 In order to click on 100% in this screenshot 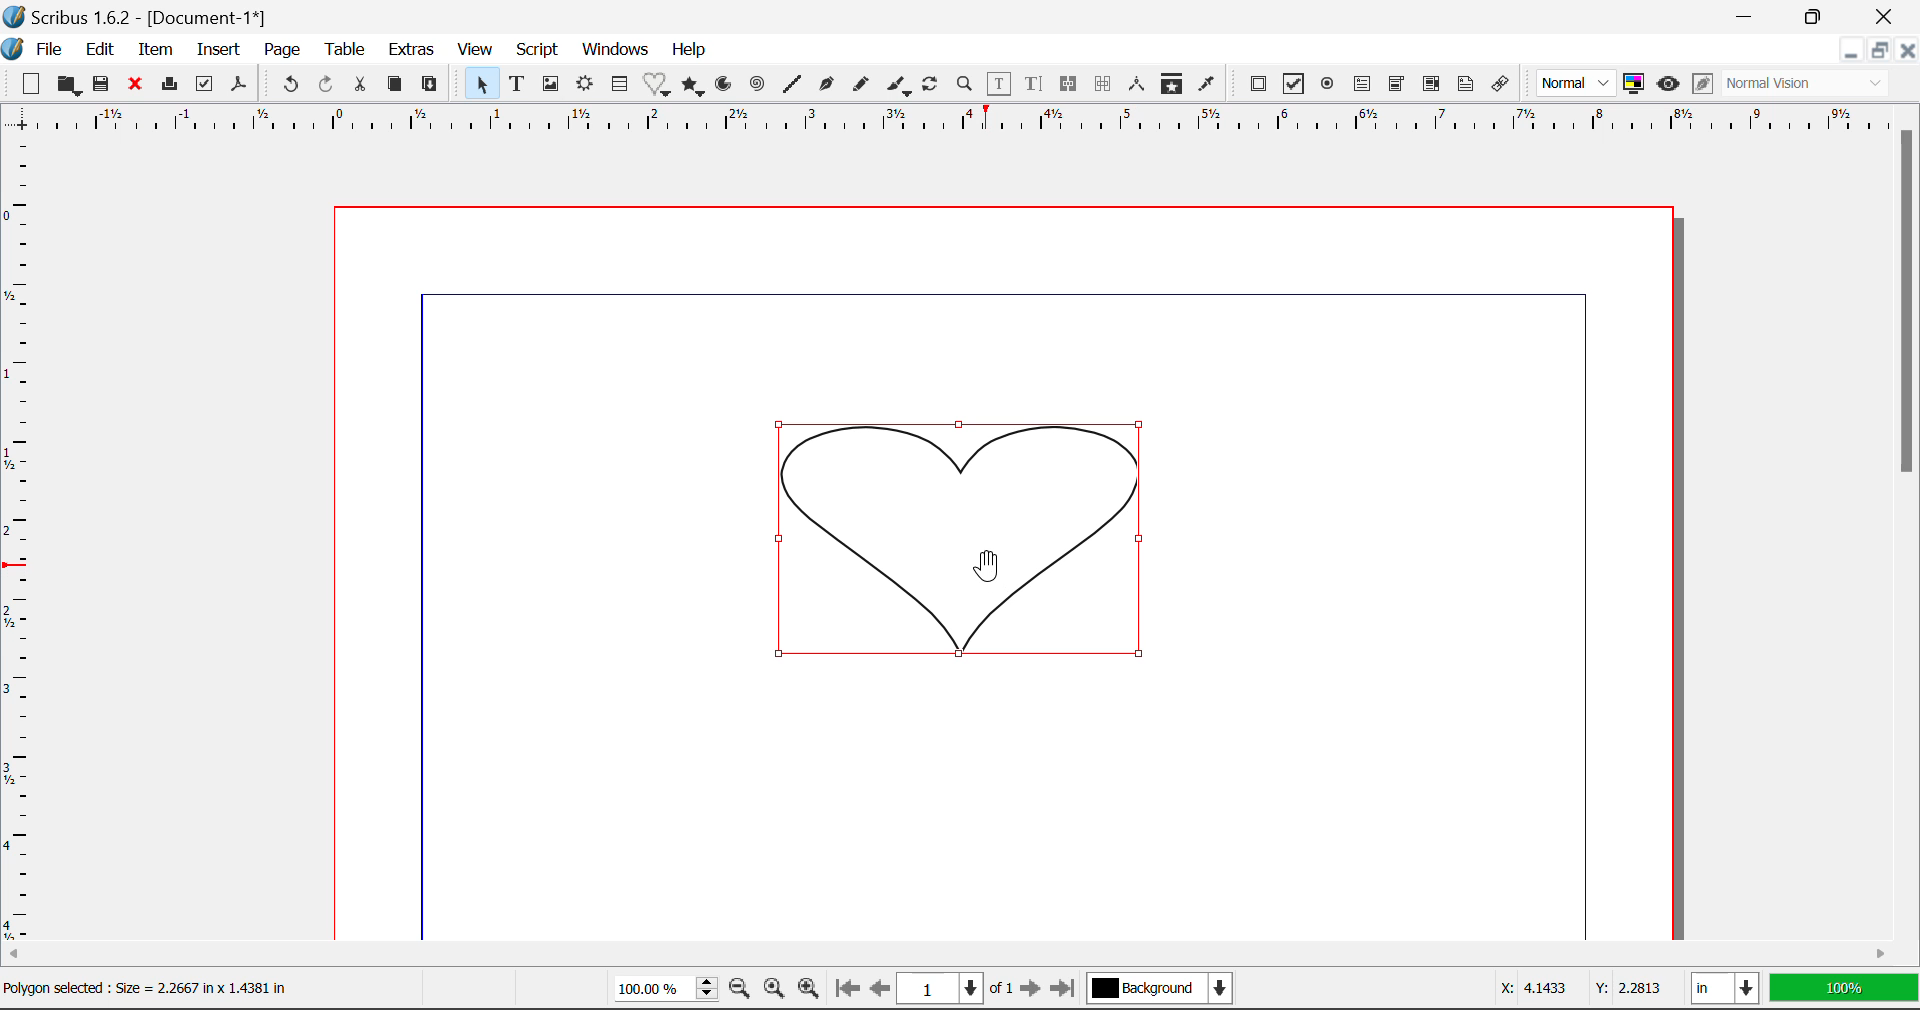, I will do `click(660, 991)`.